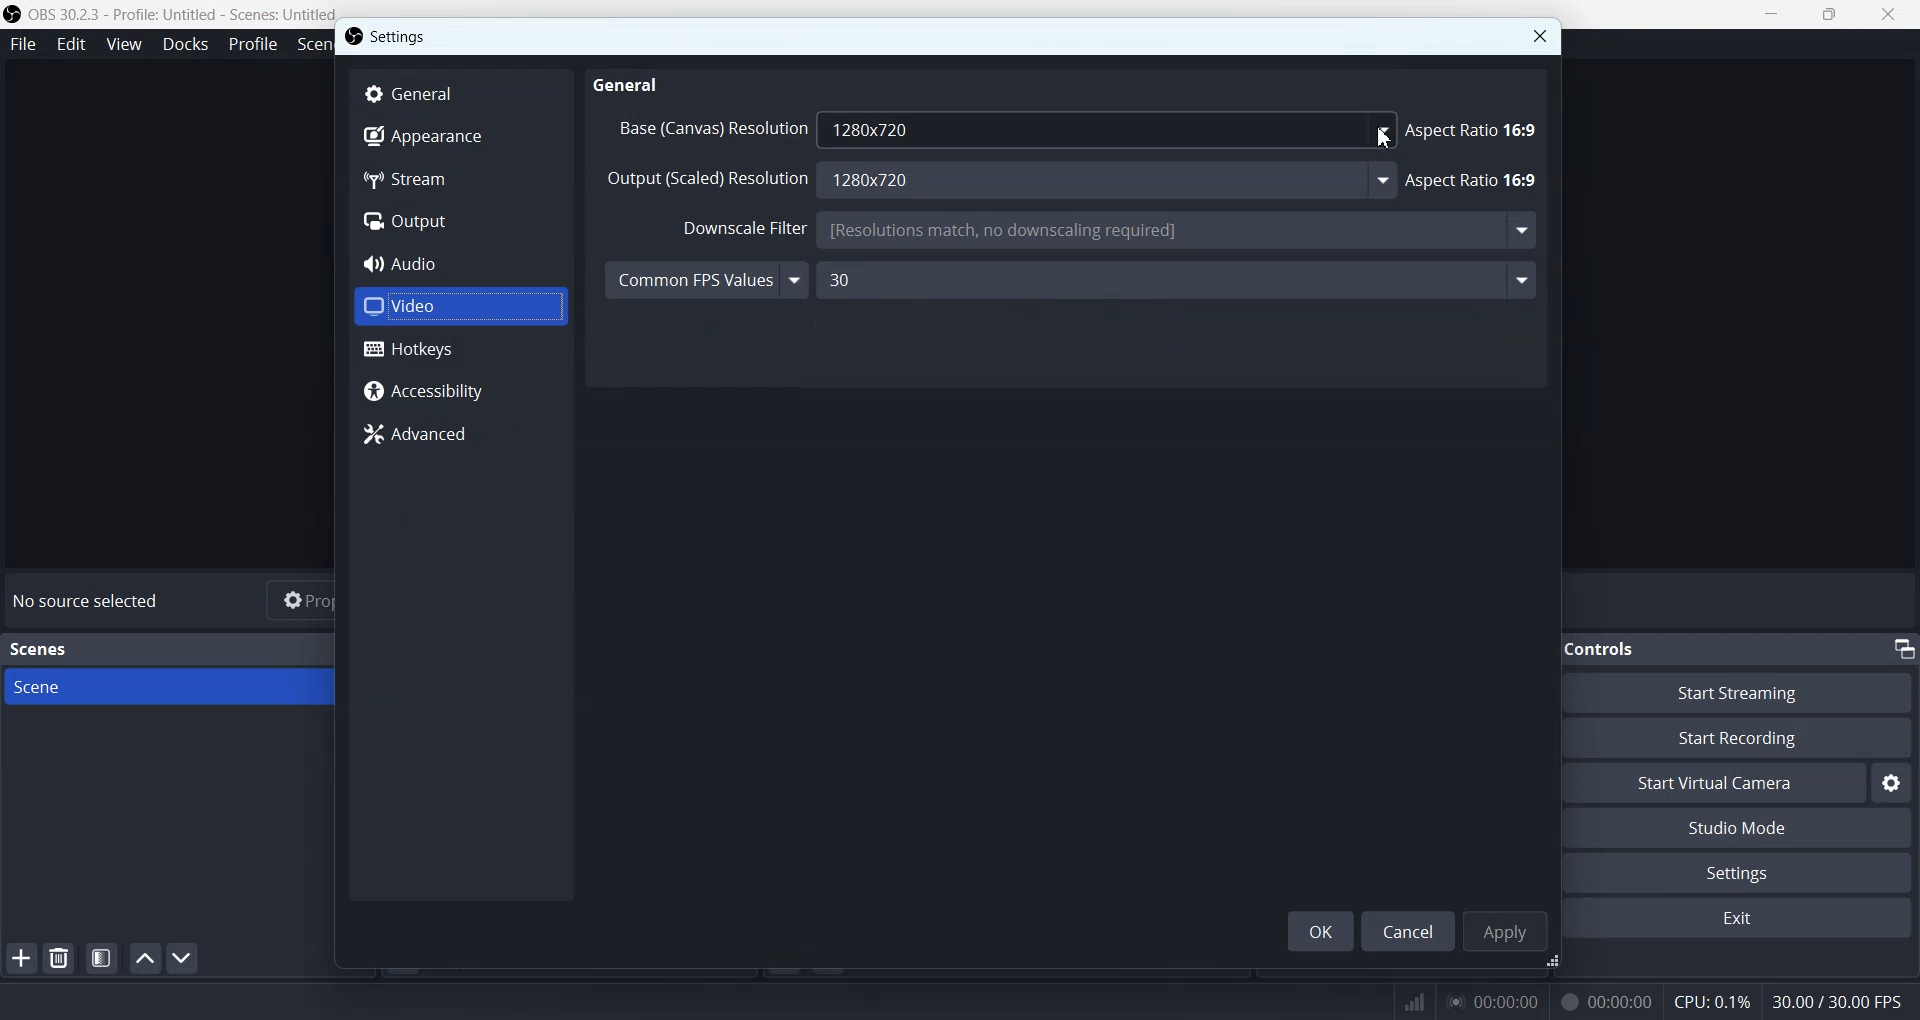 The image size is (1920, 1020). I want to click on Settings, so click(402, 36).